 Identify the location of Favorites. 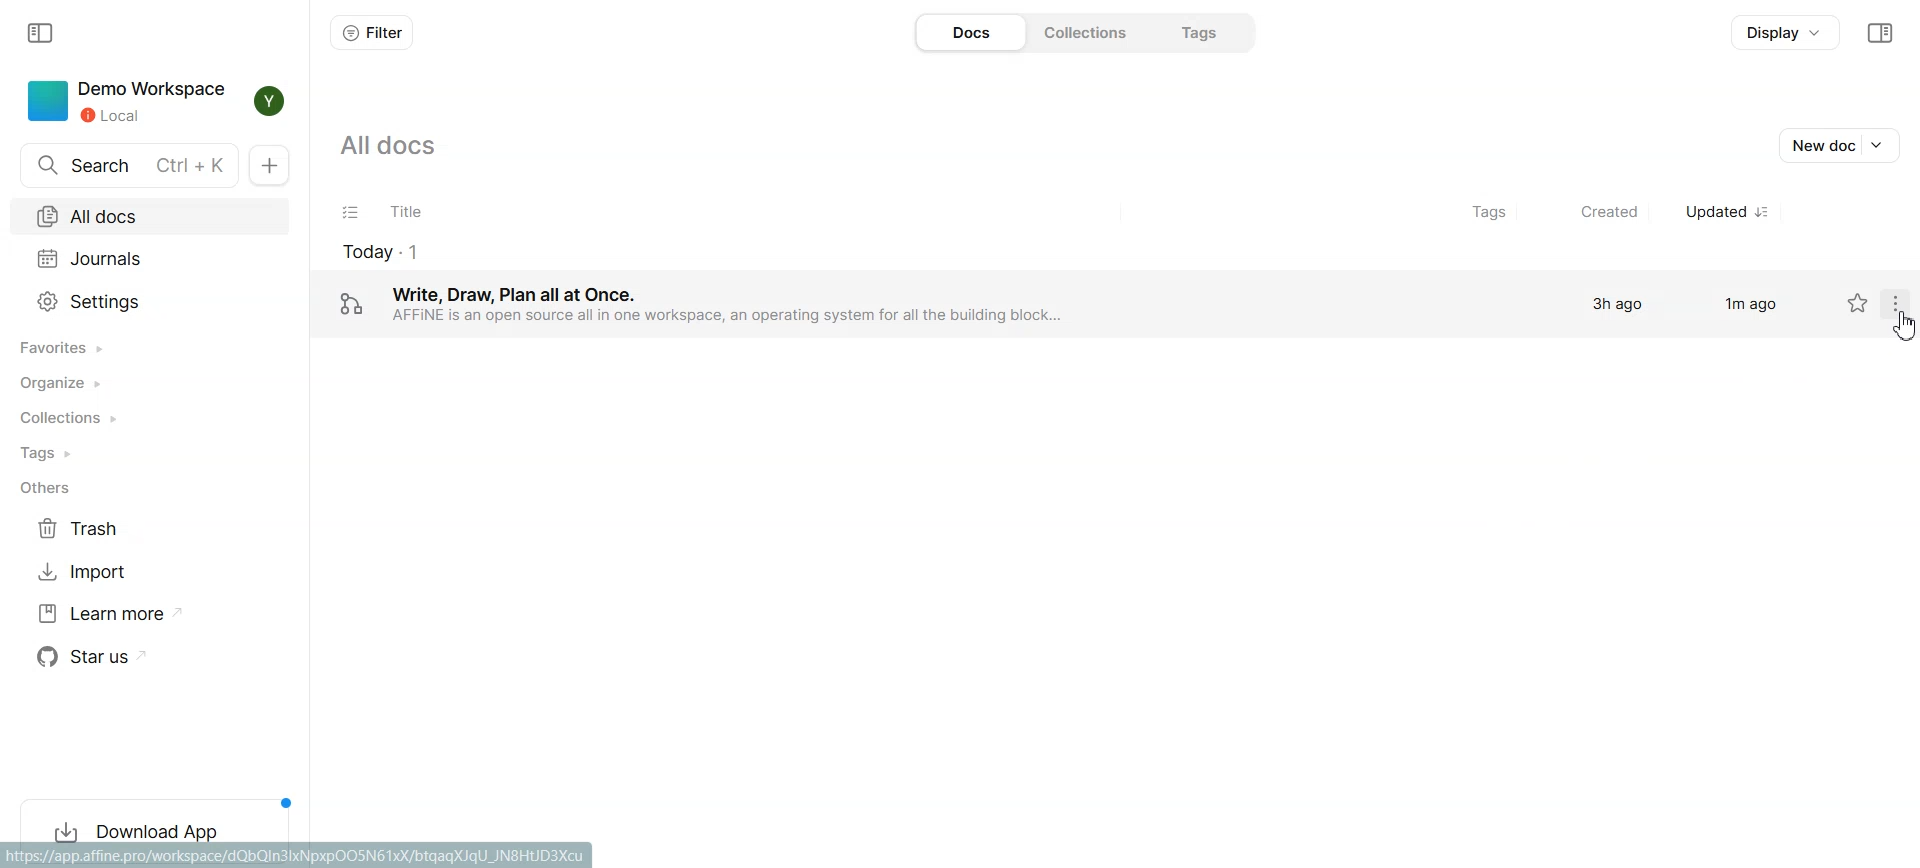
(150, 347).